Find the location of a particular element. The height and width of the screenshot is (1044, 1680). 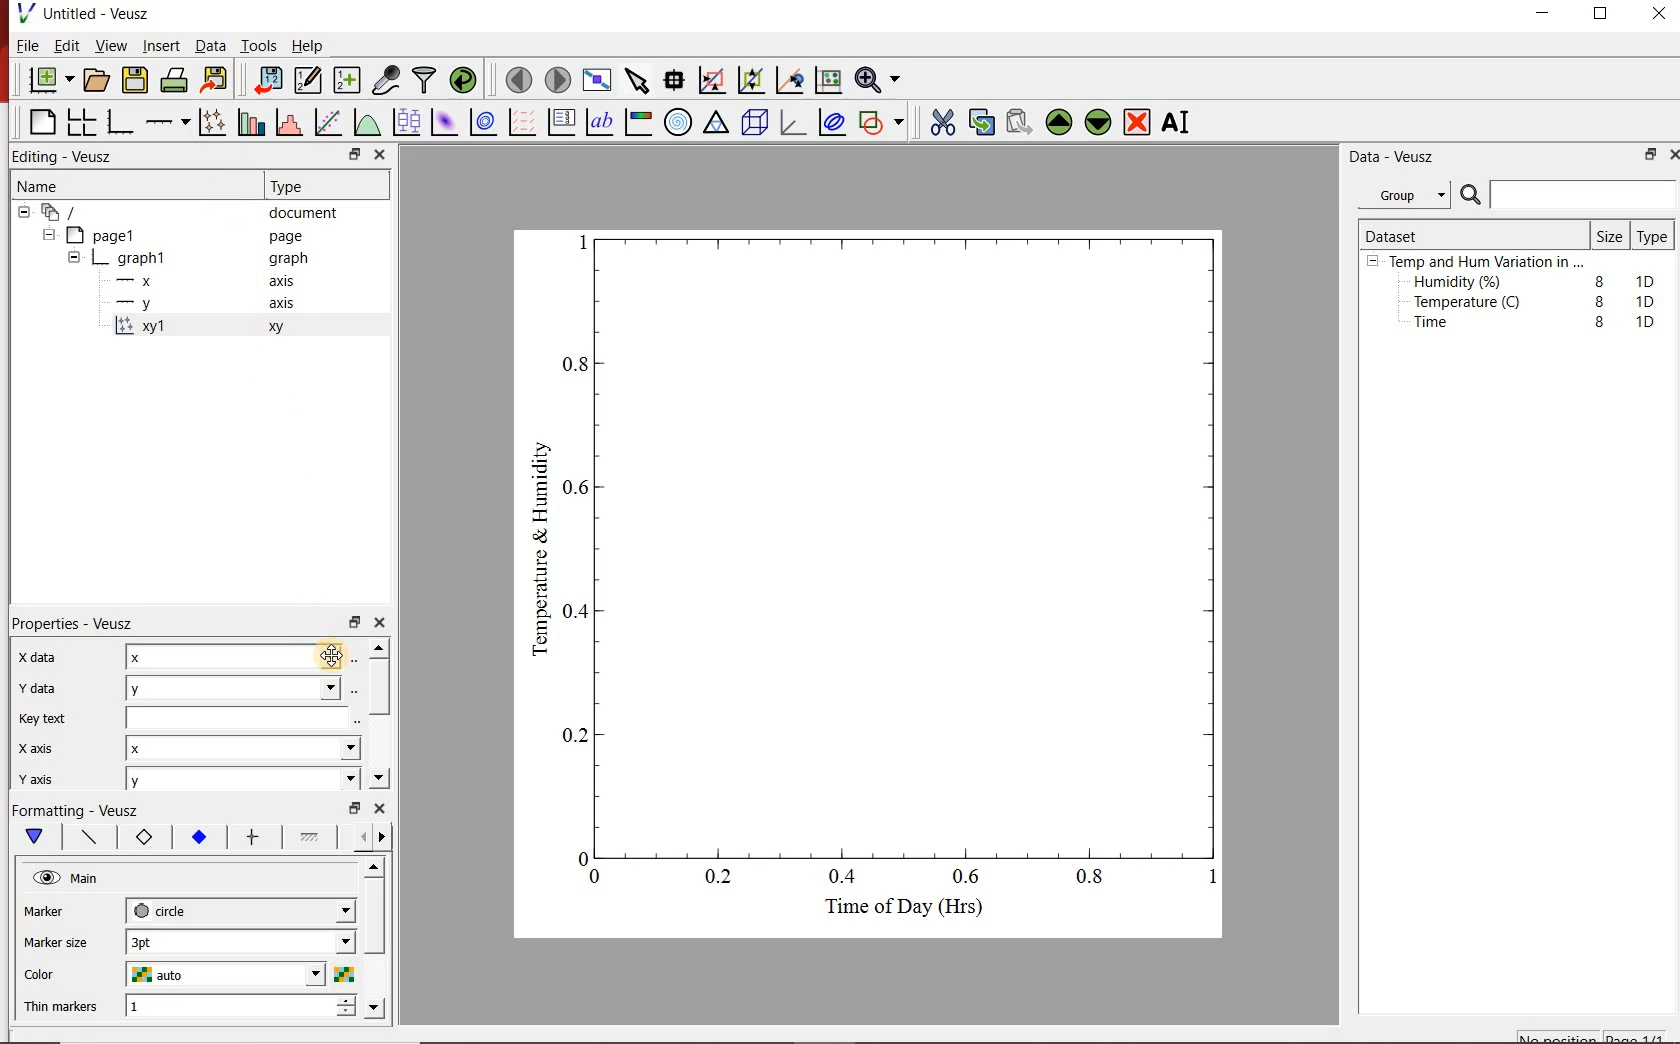

restore down is located at coordinates (342, 154).